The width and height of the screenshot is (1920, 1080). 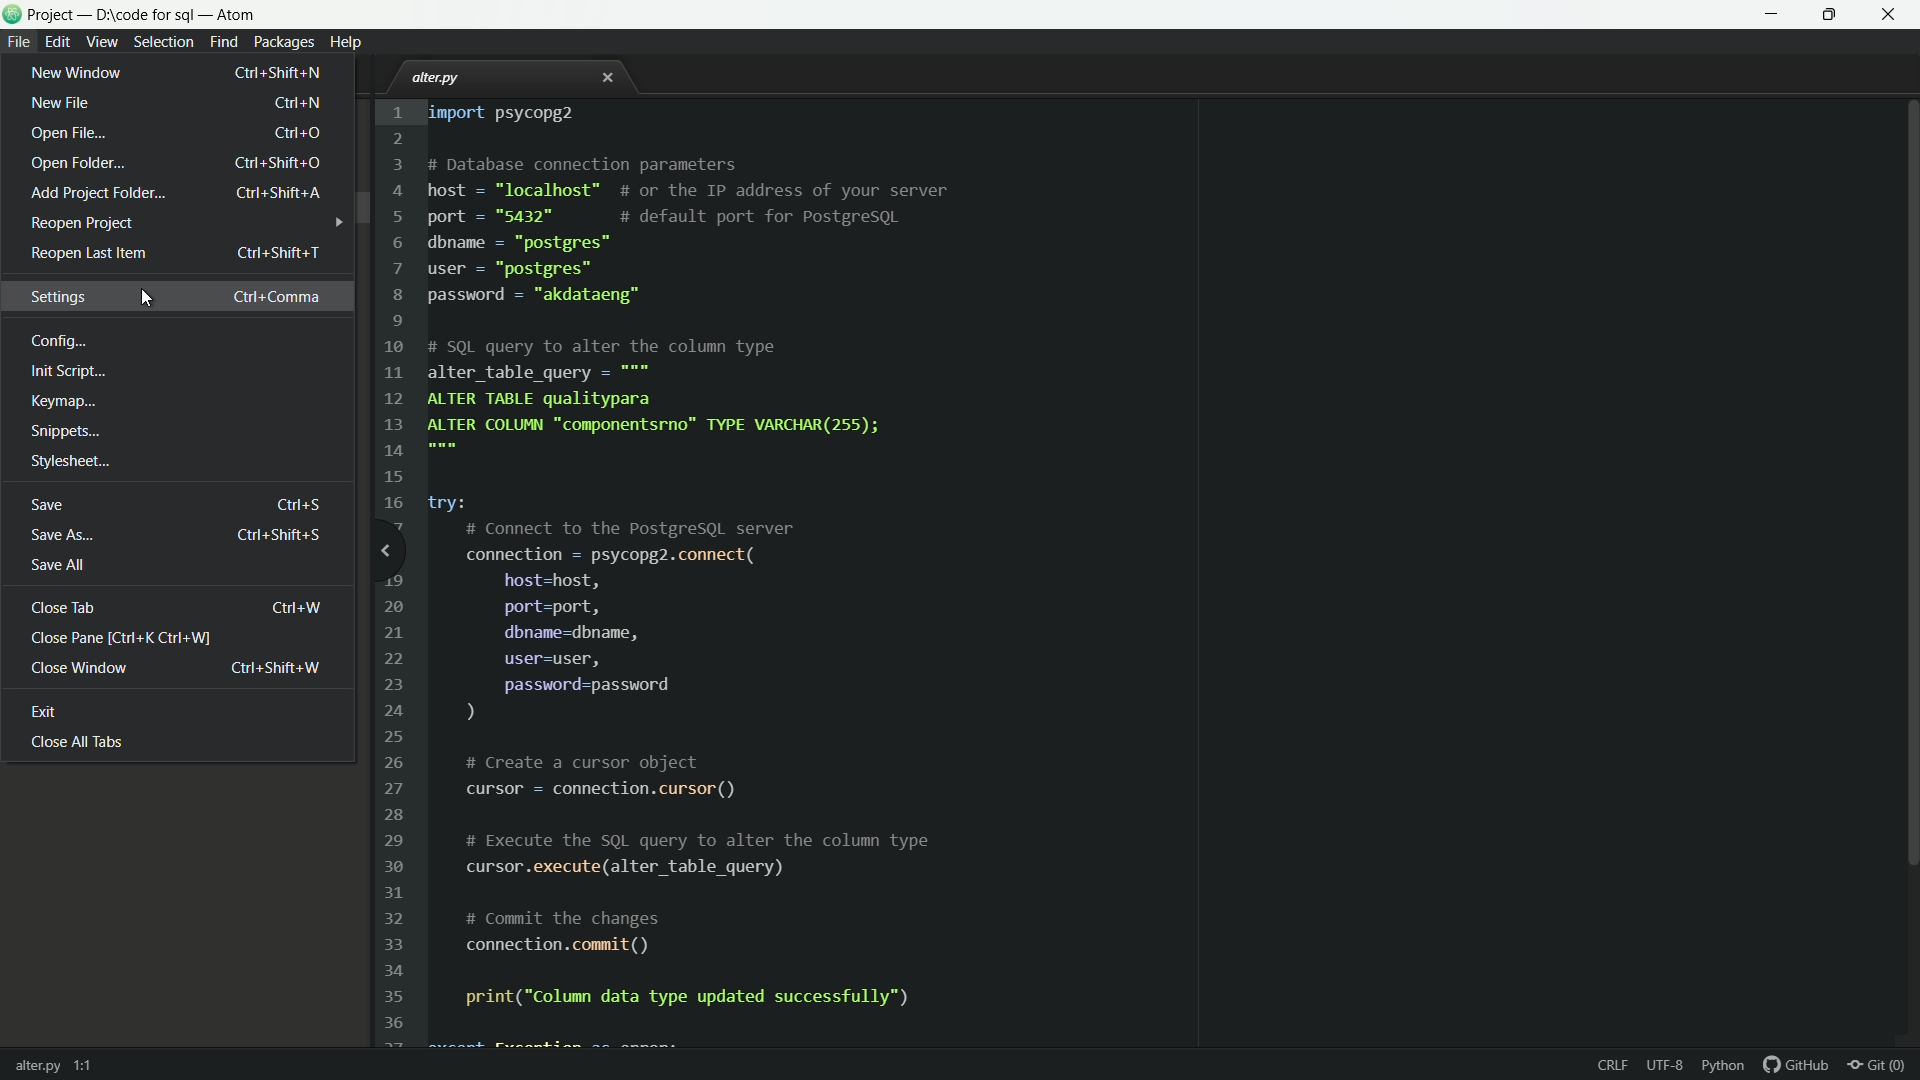 I want to click on close app, so click(x=1895, y=15).